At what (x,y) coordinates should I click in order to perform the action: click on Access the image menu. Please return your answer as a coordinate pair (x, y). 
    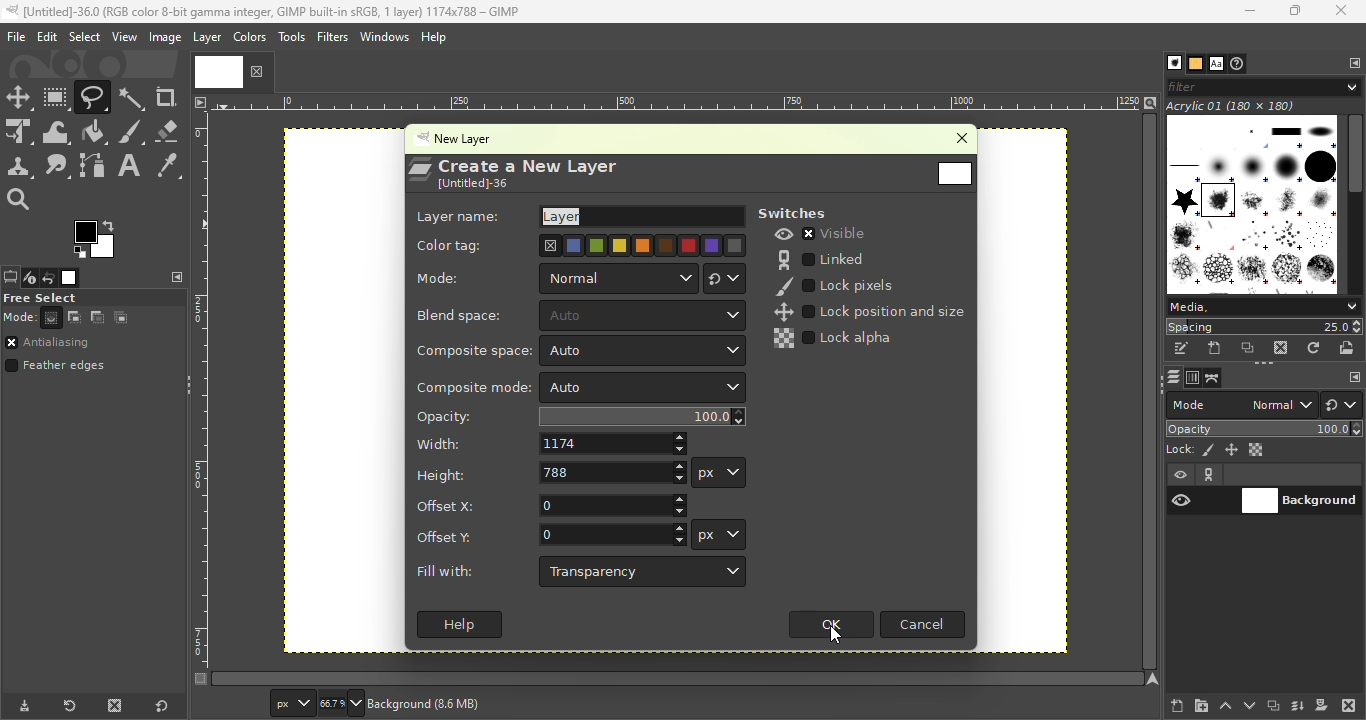
    Looking at the image, I should click on (200, 101).